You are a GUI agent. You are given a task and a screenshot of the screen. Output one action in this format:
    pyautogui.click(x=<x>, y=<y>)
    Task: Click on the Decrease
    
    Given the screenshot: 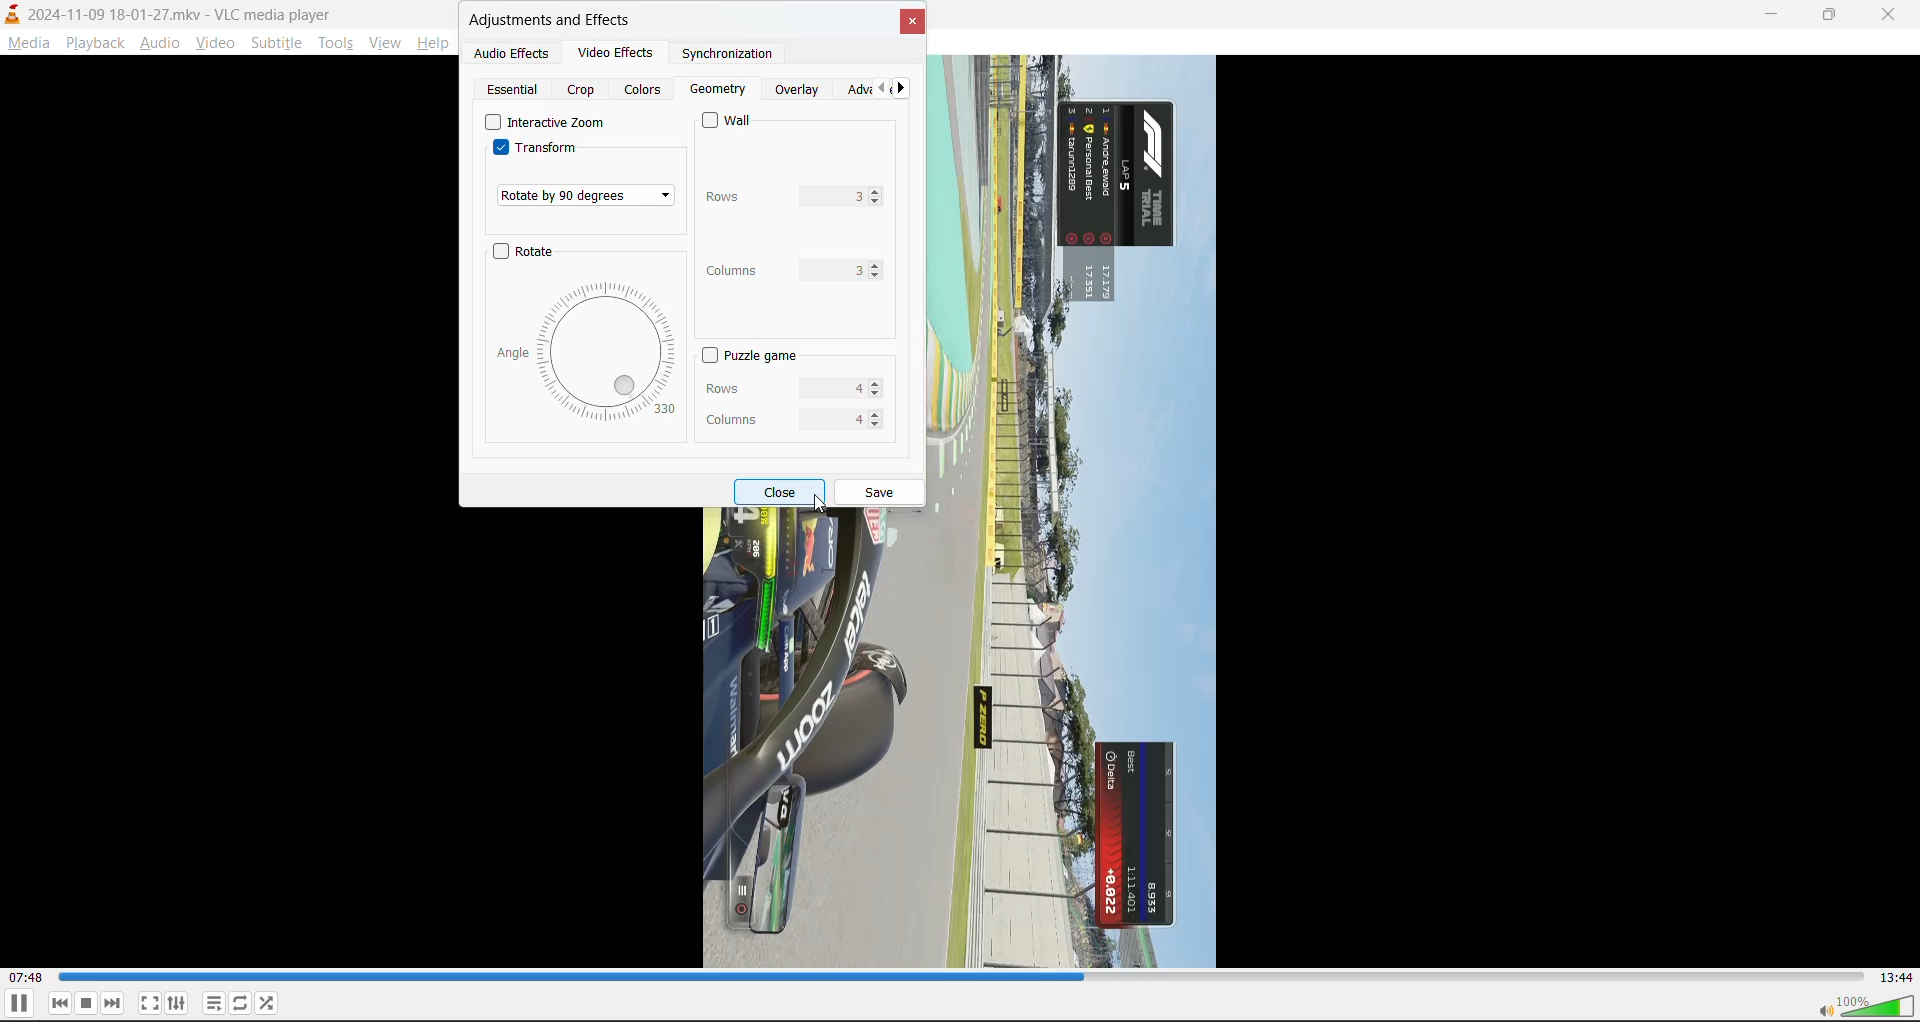 What is the action you would take?
    pyautogui.click(x=880, y=396)
    